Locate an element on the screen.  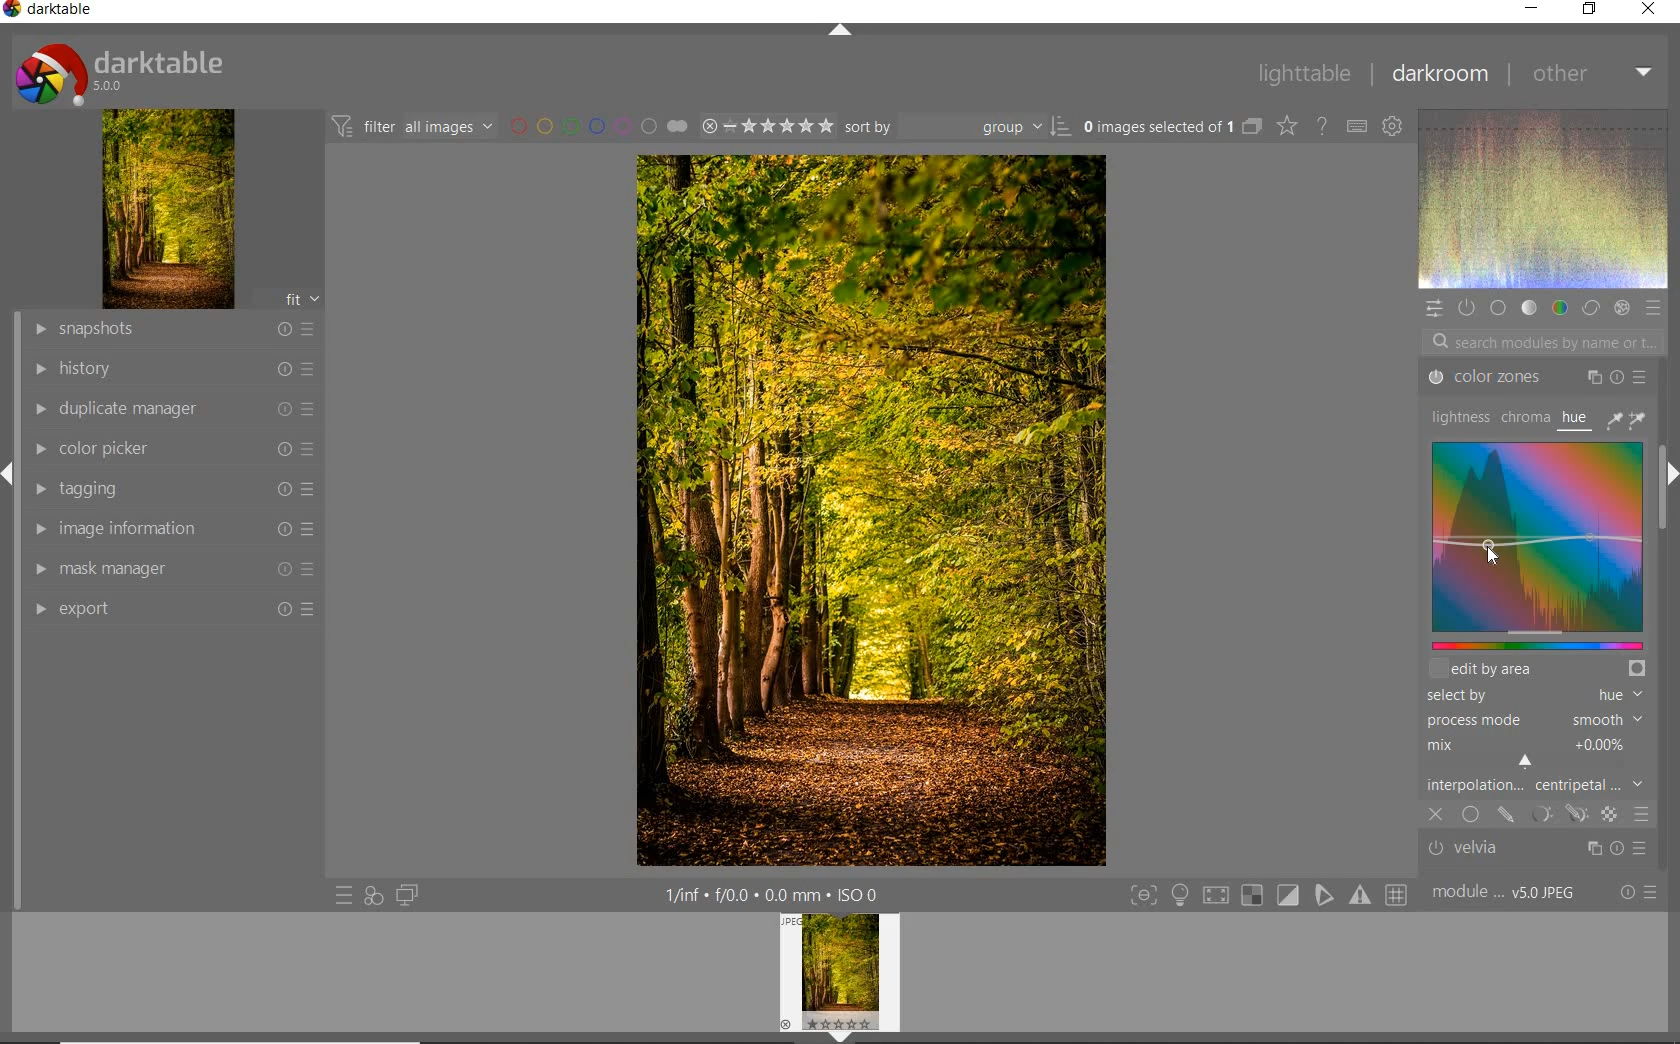
TAGGING is located at coordinates (172, 490).